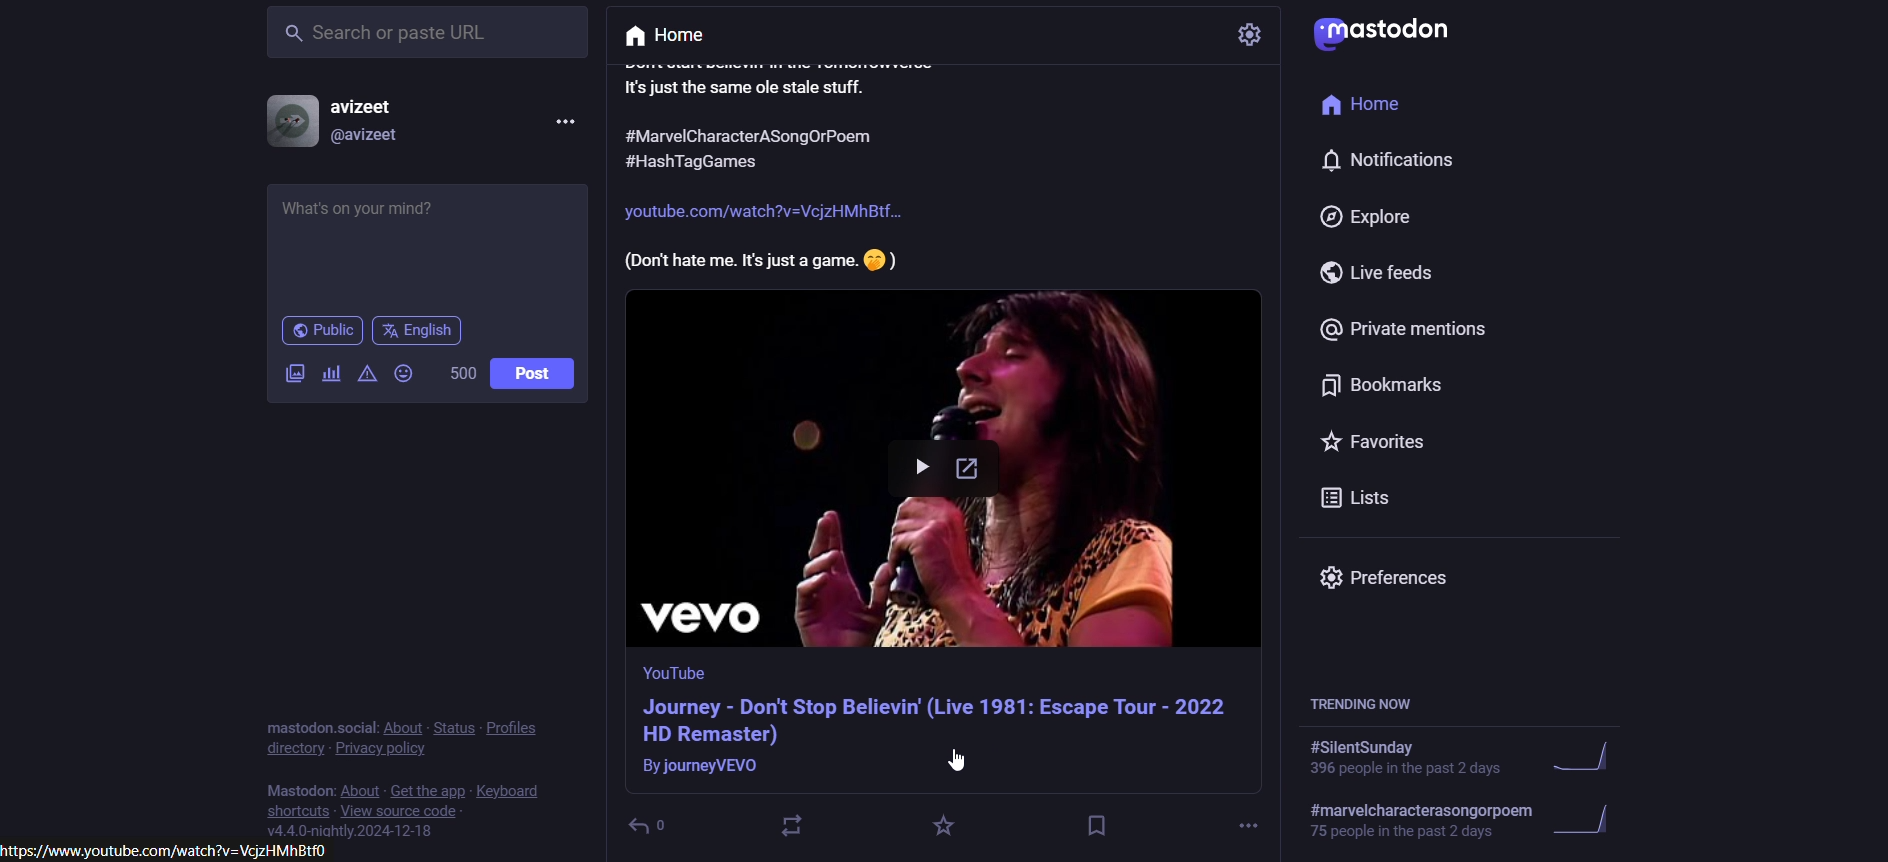 Image resolution: width=1888 pixels, height=862 pixels. What do you see at coordinates (366, 377) in the screenshot?
I see `content warning` at bounding box center [366, 377].